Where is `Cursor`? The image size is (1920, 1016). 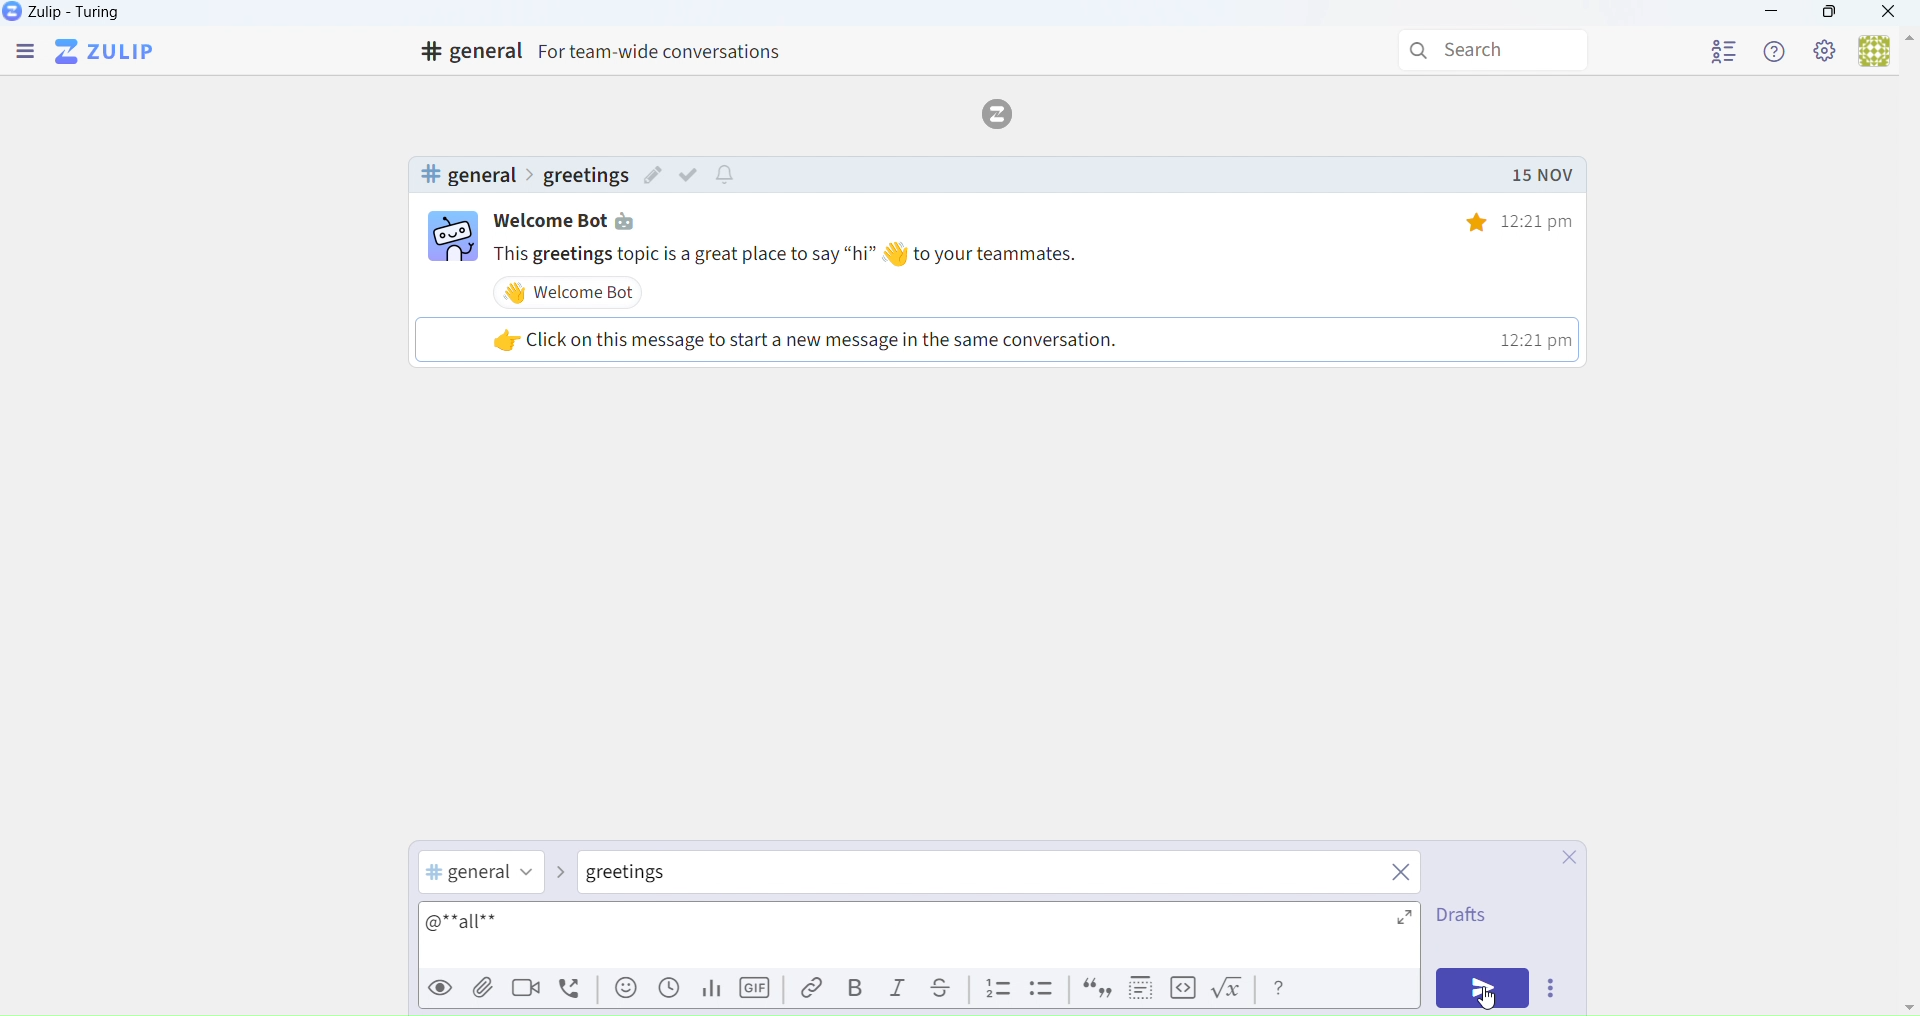
Cursor is located at coordinates (1486, 994).